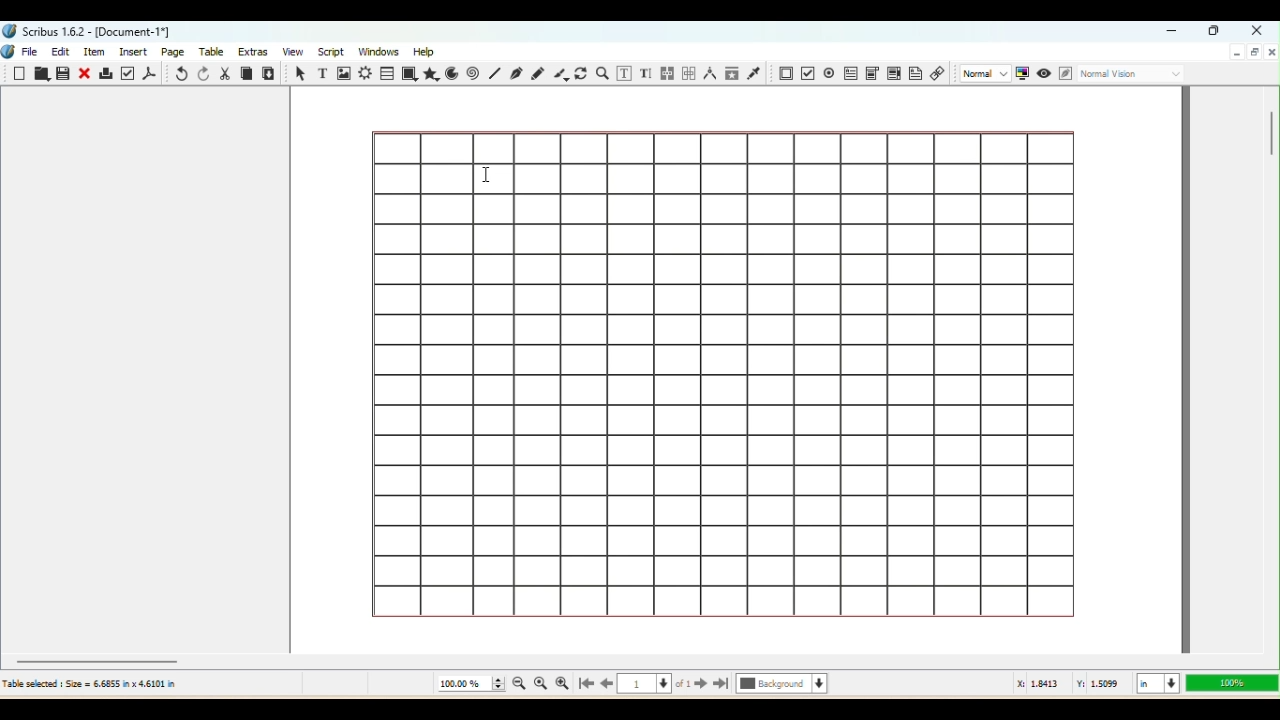 Image resolution: width=1280 pixels, height=720 pixels. I want to click on Edit, so click(60, 52).